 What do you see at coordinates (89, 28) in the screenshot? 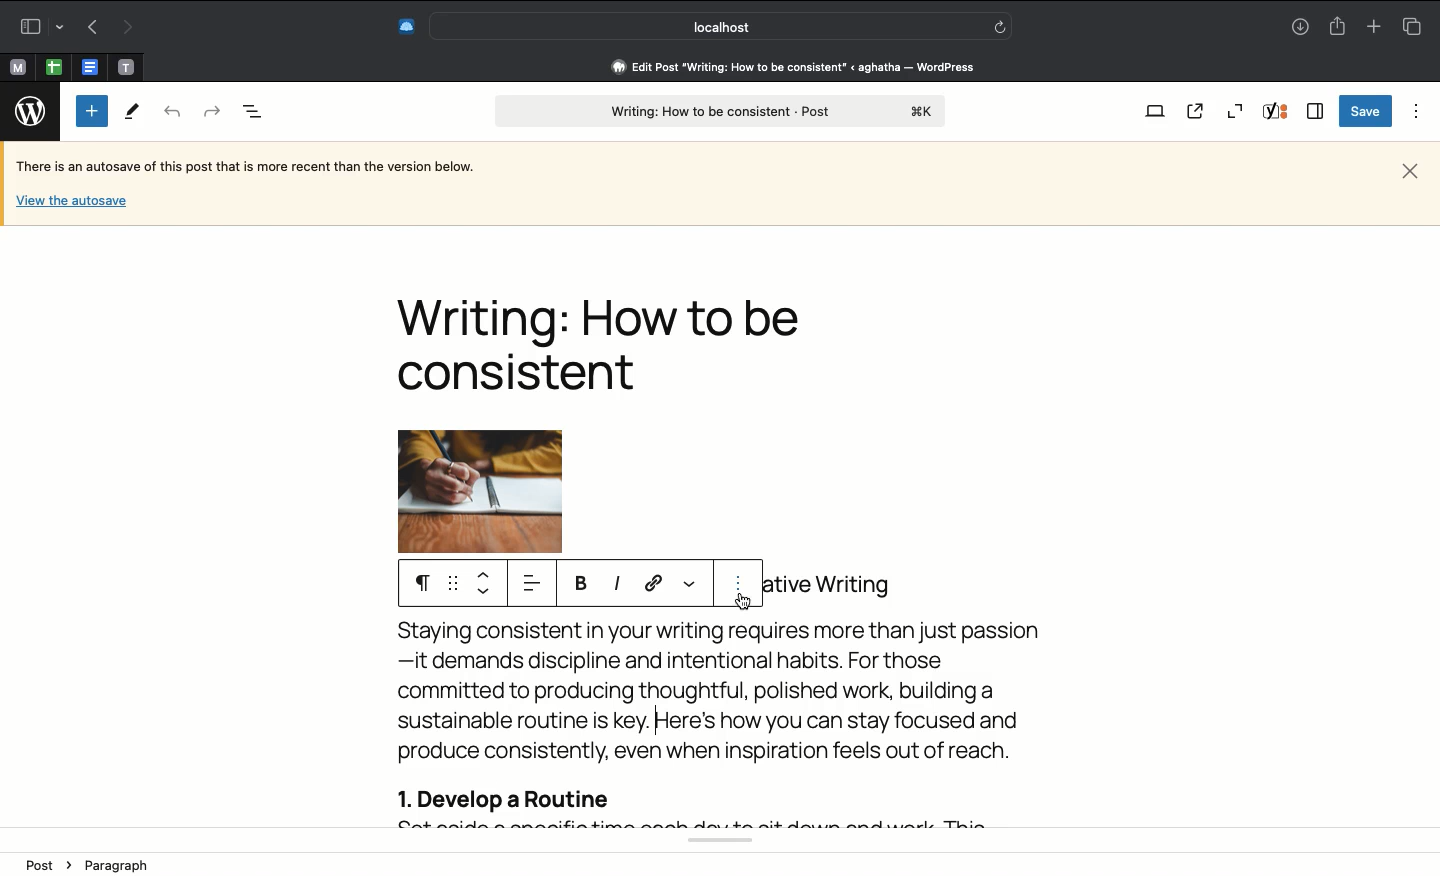
I see `Previous page` at bounding box center [89, 28].